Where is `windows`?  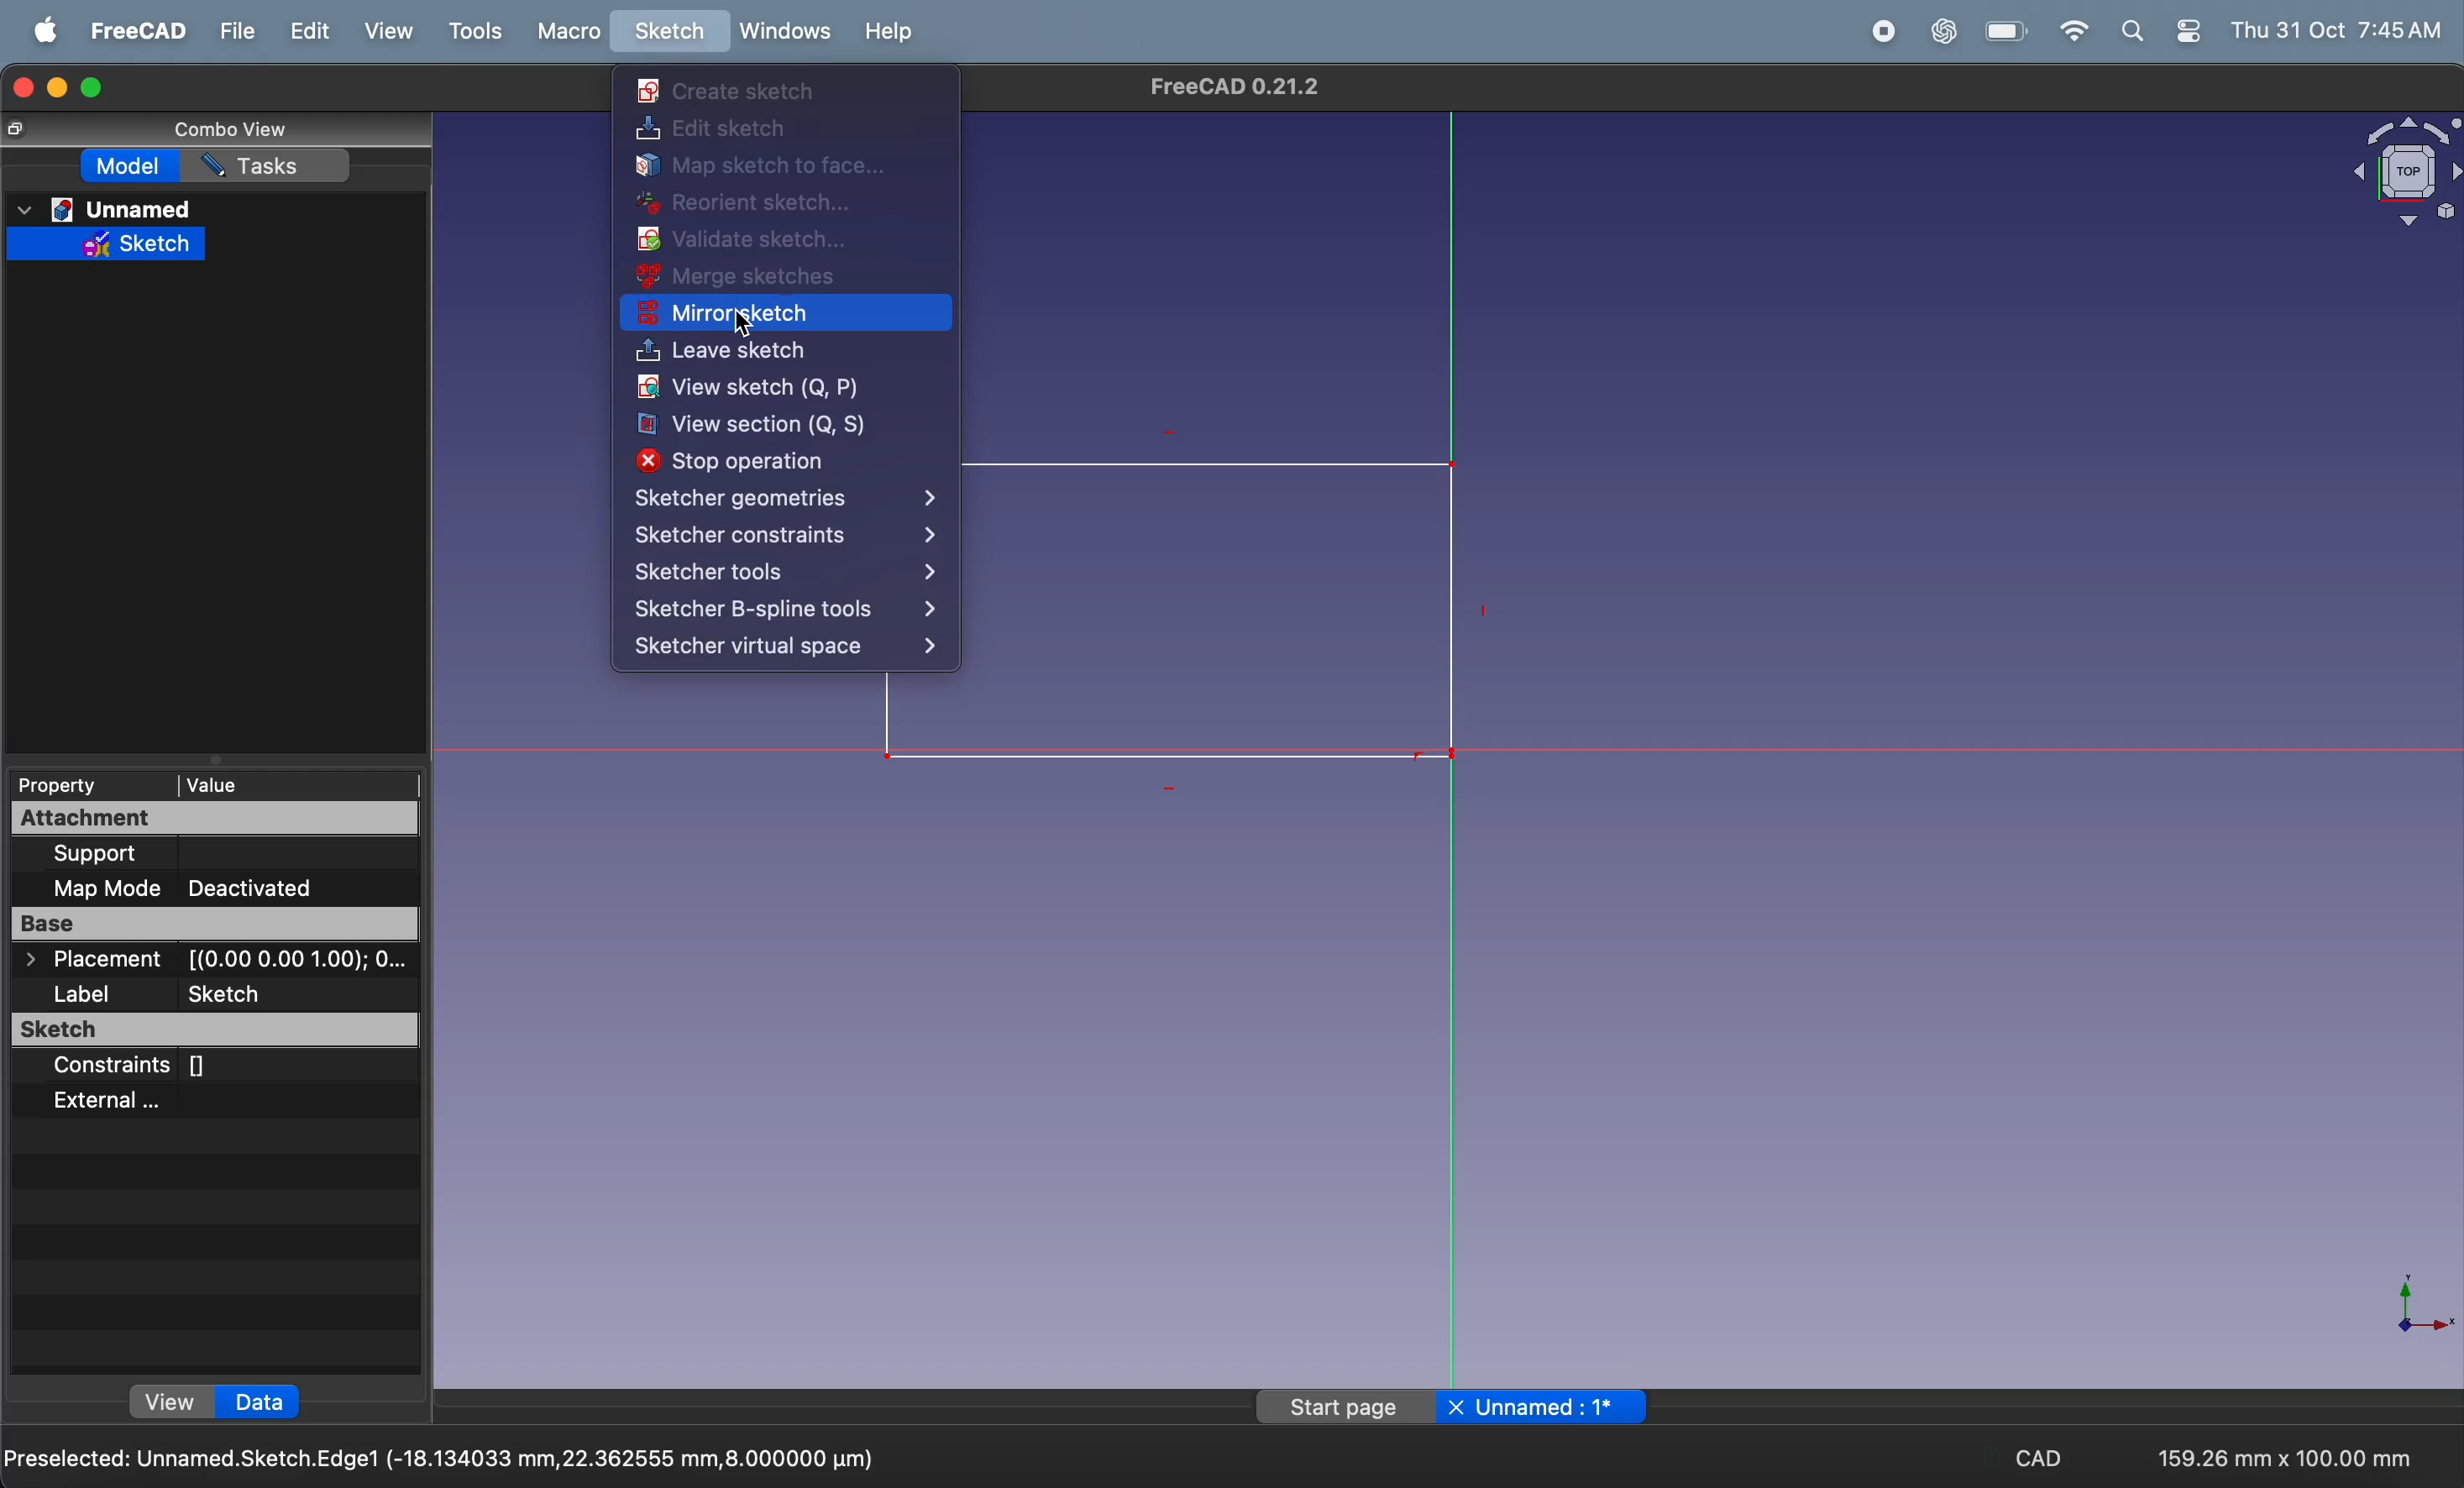 windows is located at coordinates (781, 31).